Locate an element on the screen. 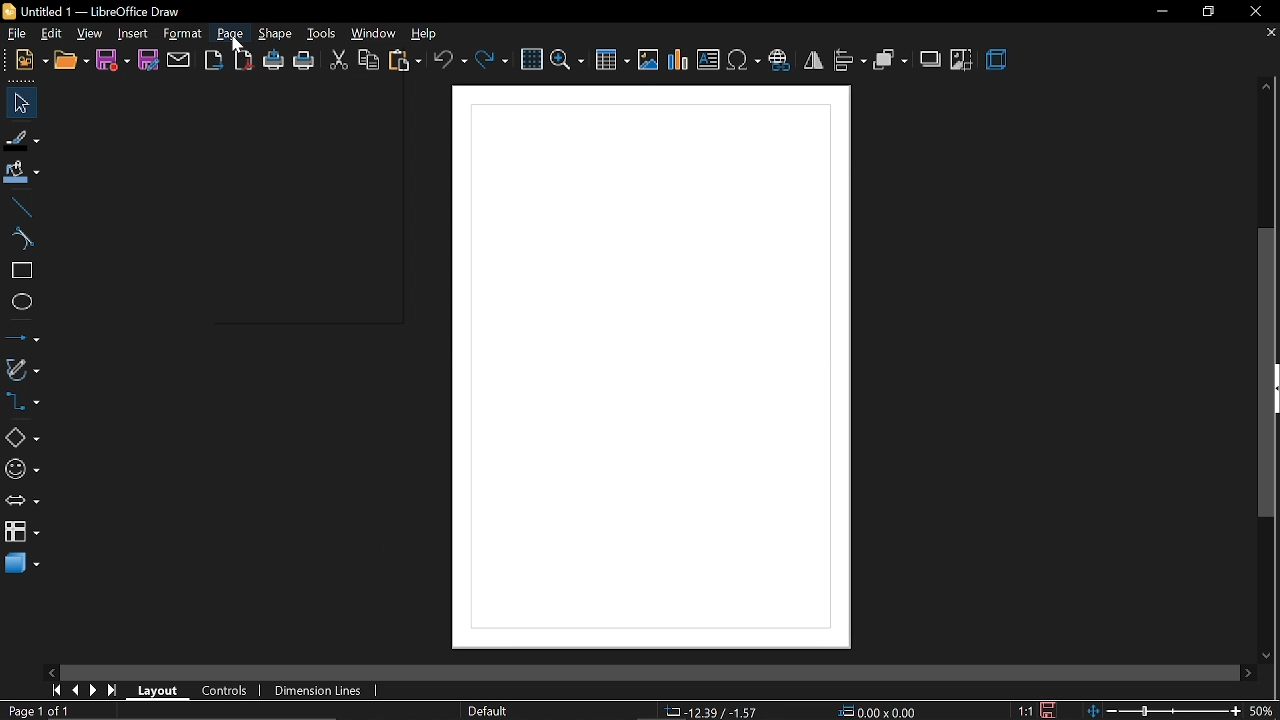  paste is located at coordinates (405, 62).